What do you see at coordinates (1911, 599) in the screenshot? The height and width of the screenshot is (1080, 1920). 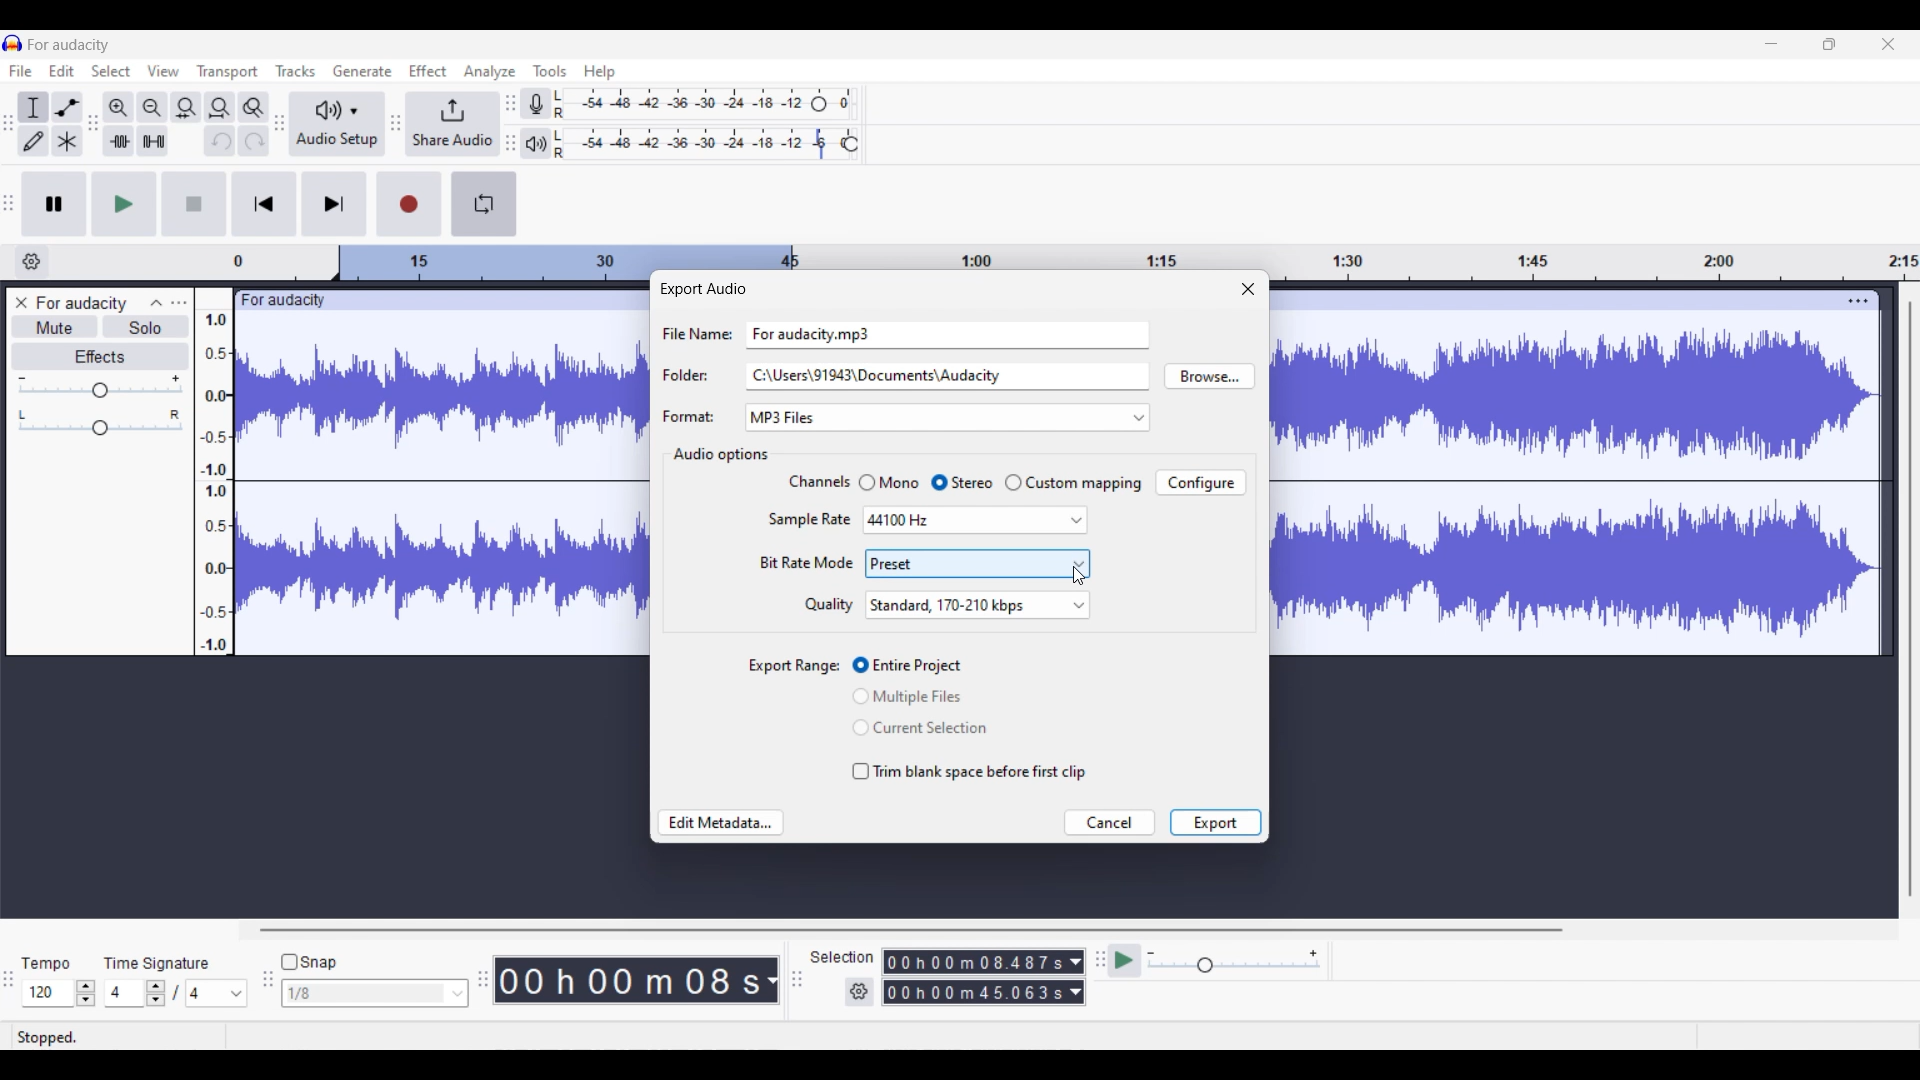 I see `Vertical slide bar` at bounding box center [1911, 599].